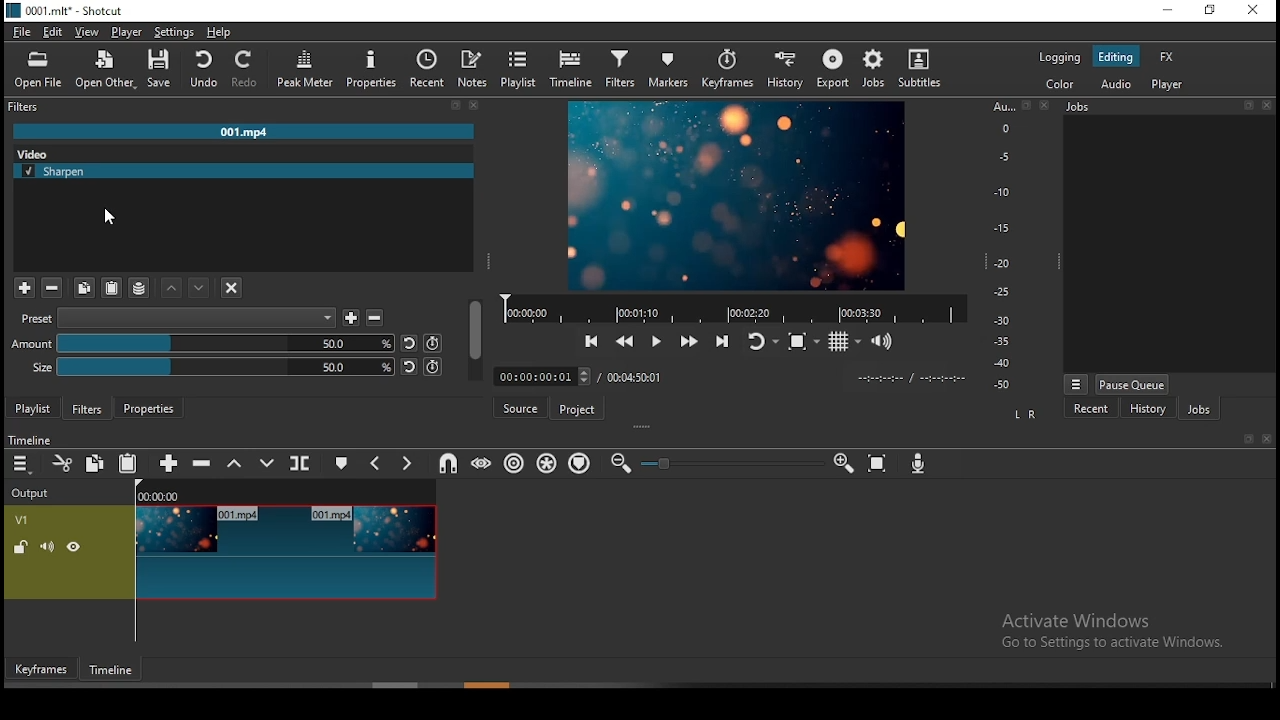 The image size is (1280, 720). What do you see at coordinates (621, 69) in the screenshot?
I see `filters` at bounding box center [621, 69].